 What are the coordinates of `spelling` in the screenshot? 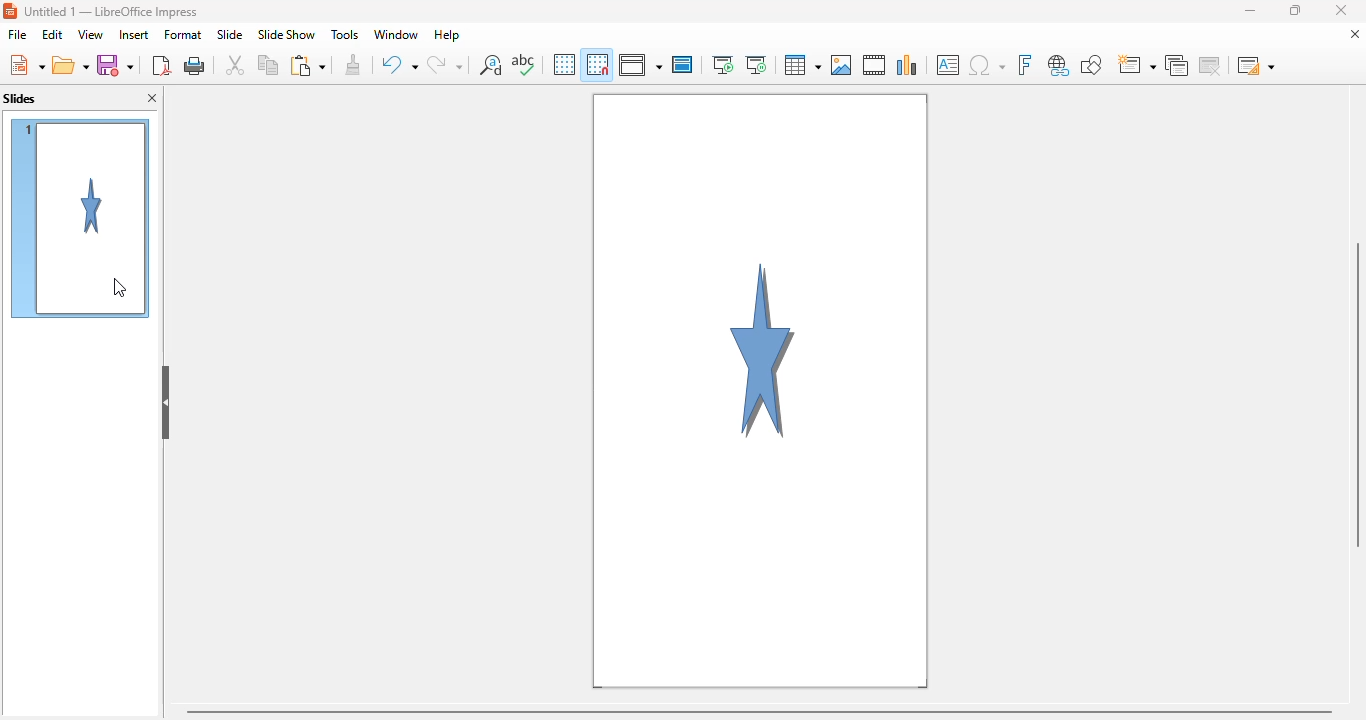 It's located at (524, 64).